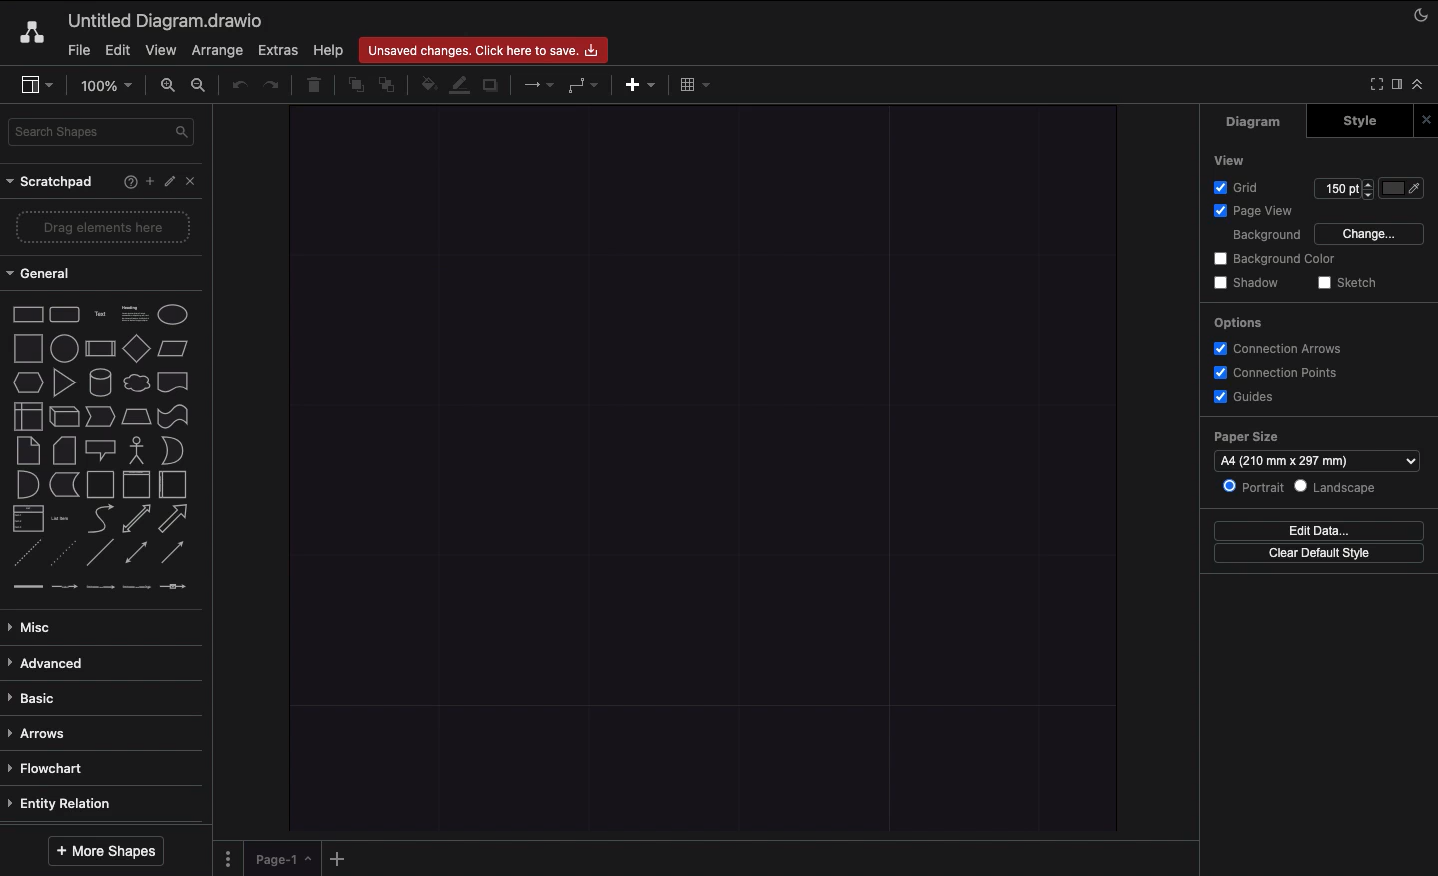  What do you see at coordinates (336, 857) in the screenshot?
I see `Add new page` at bounding box center [336, 857].